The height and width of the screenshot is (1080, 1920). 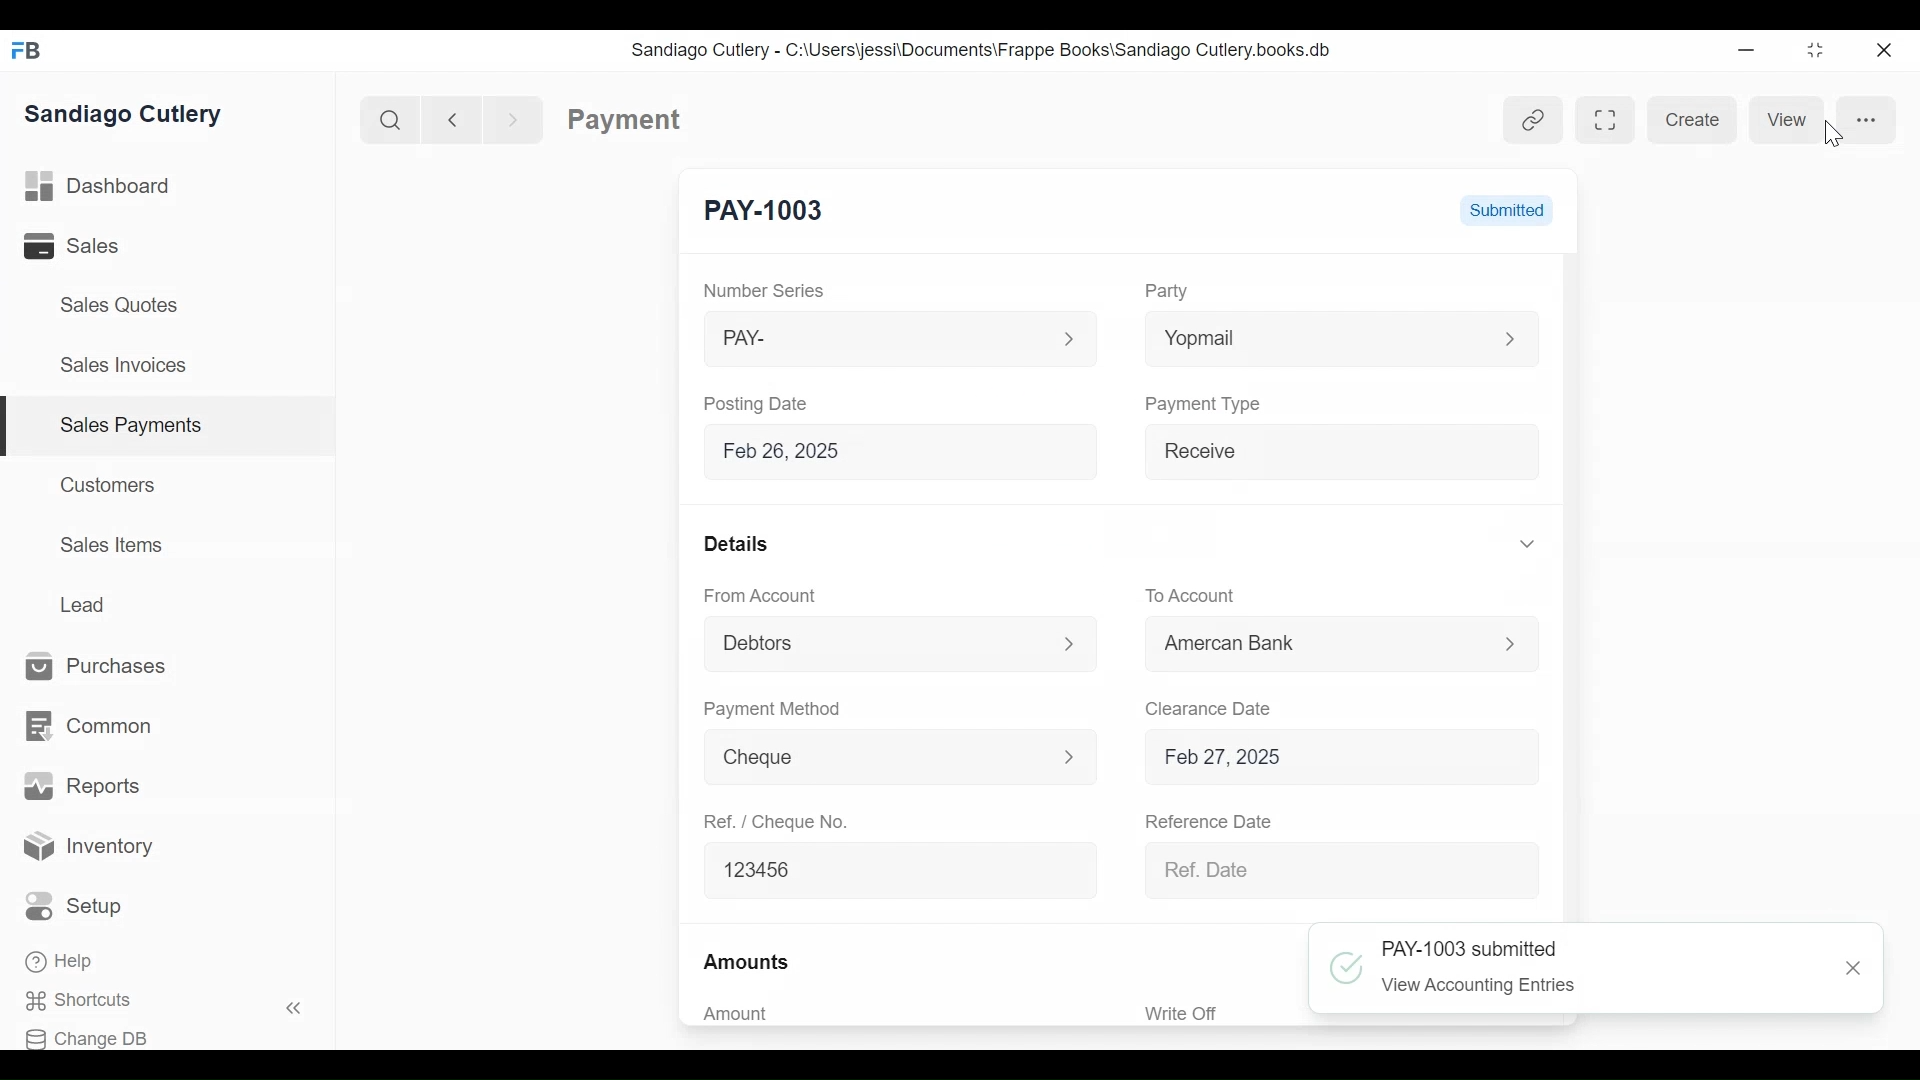 I want to click on Details, so click(x=737, y=545).